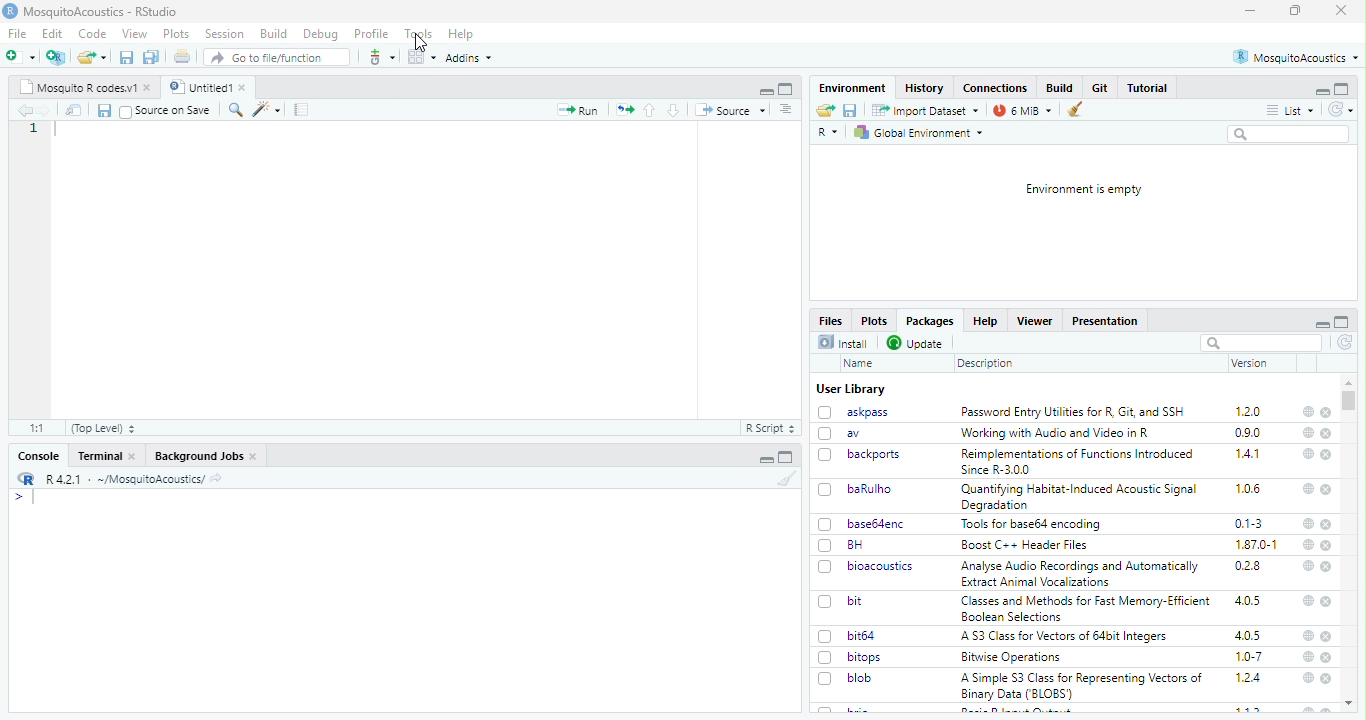 The height and width of the screenshot is (720, 1366). Describe the element at coordinates (787, 477) in the screenshot. I see `clean` at that location.